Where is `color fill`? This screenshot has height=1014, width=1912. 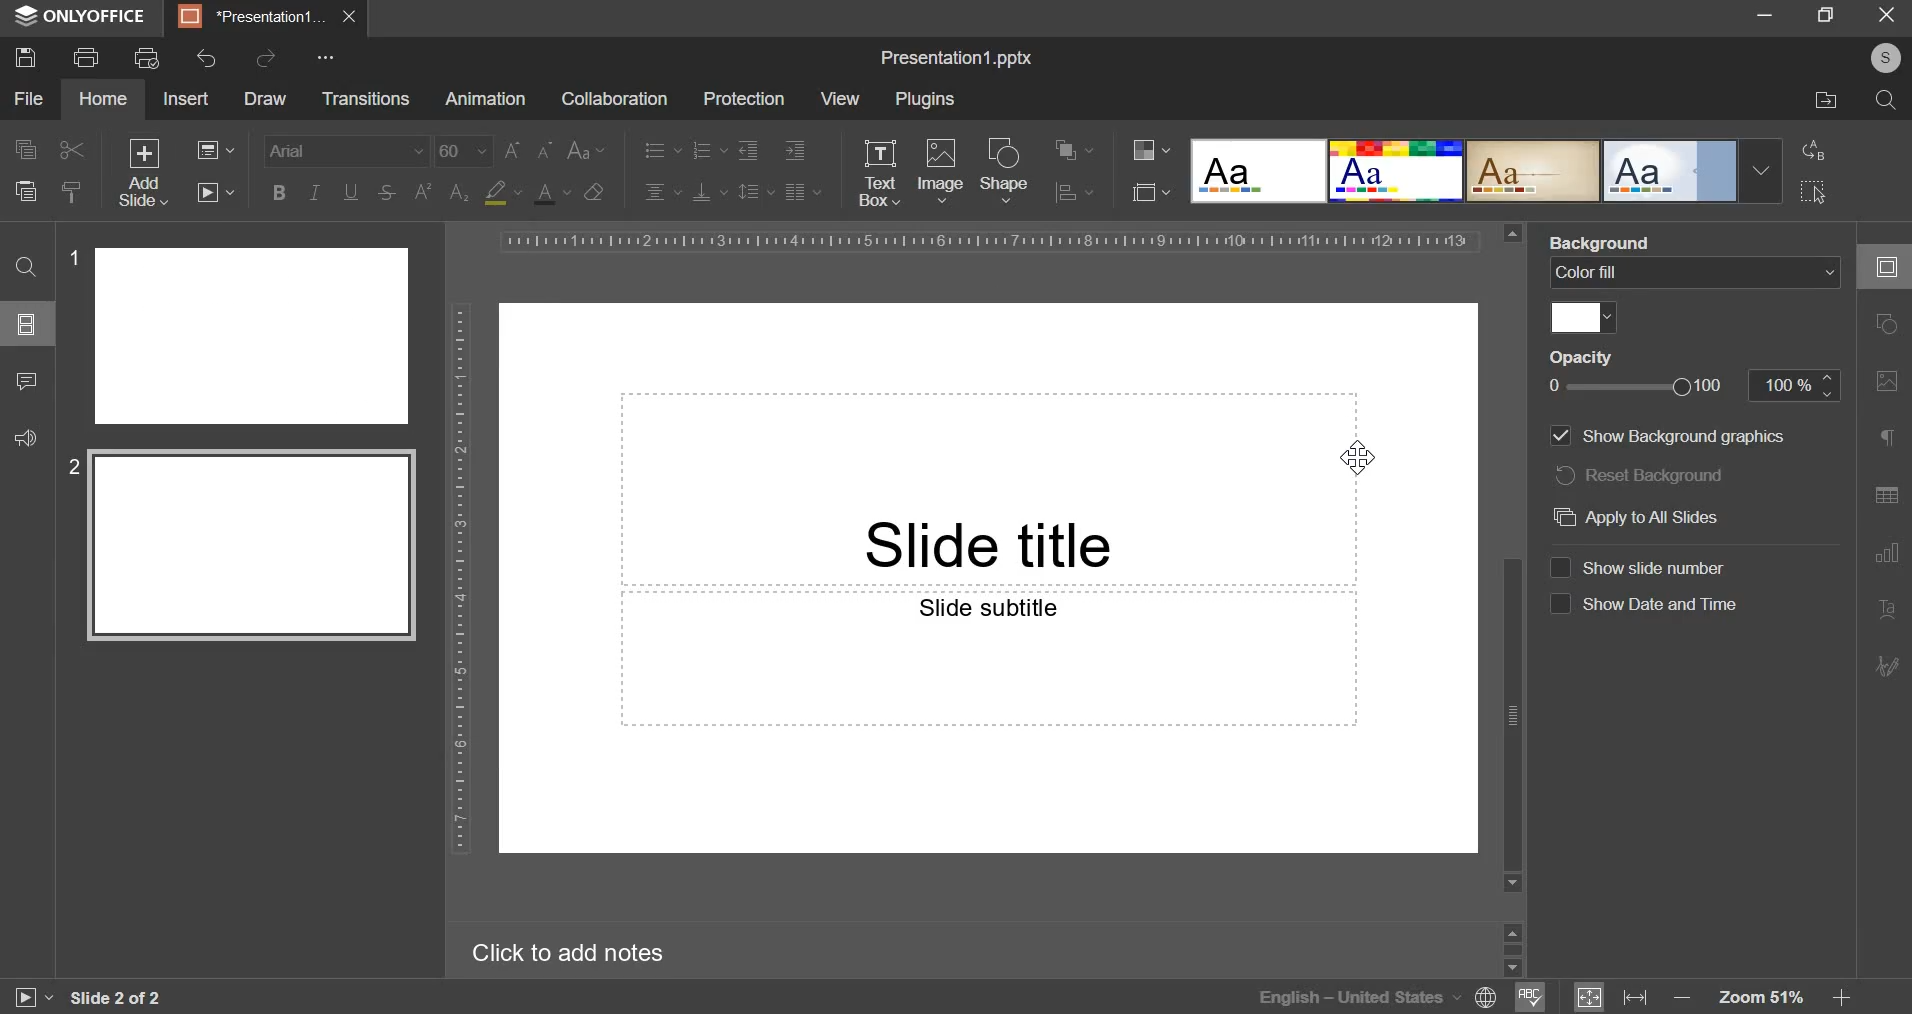 color fill is located at coordinates (1692, 273).